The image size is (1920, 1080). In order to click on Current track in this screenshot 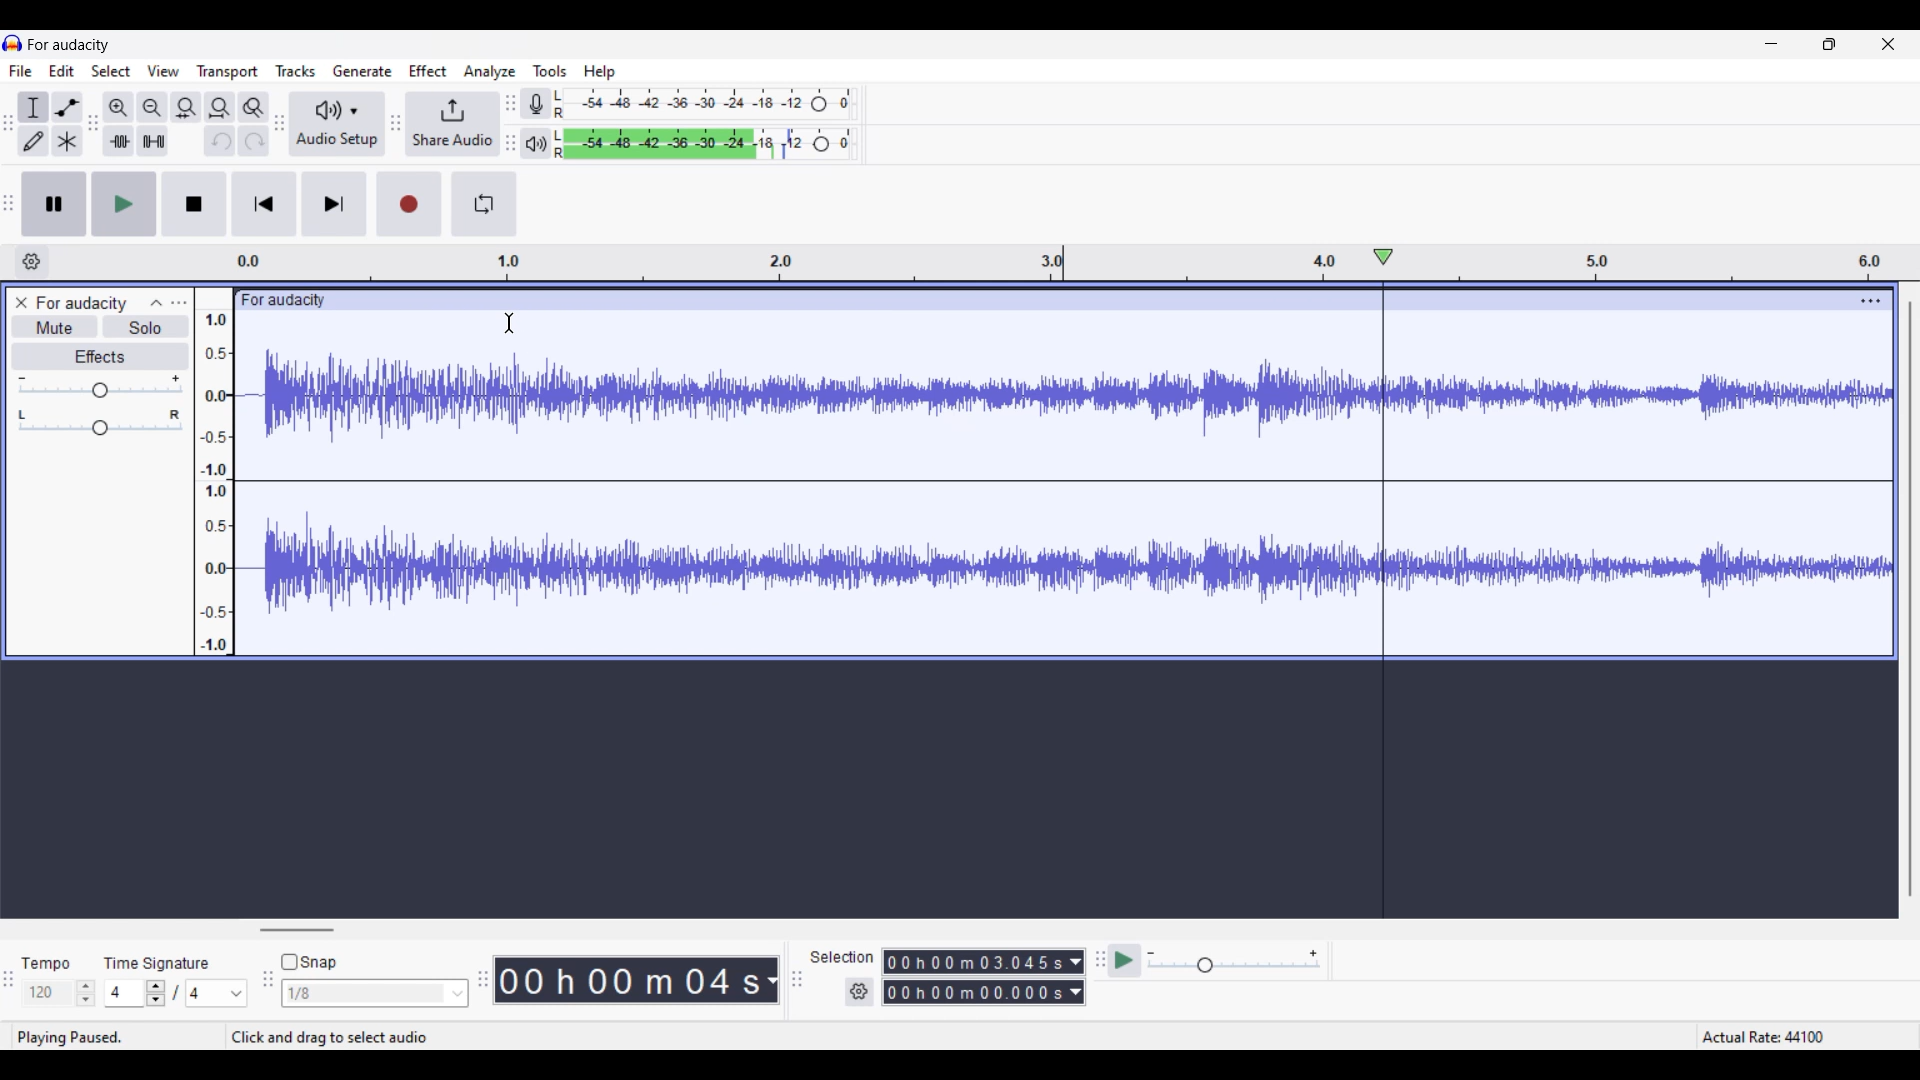, I will do `click(790, 472)`.